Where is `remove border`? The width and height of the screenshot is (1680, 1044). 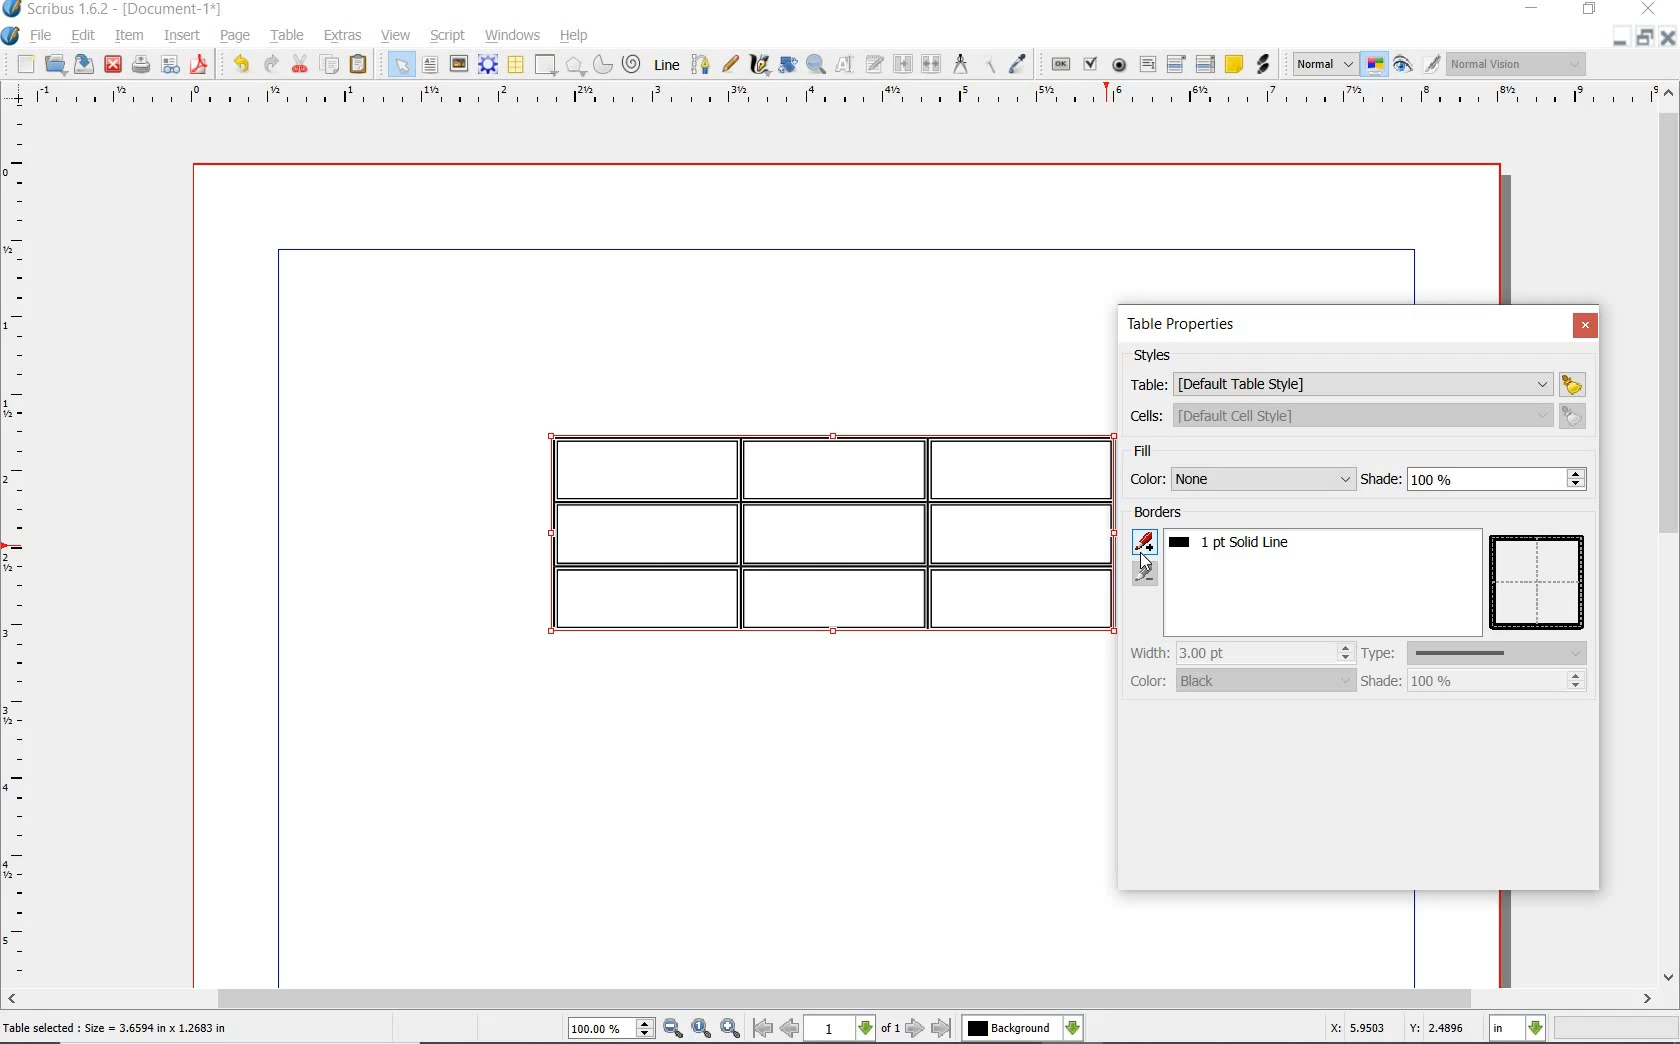
remove border is located at coordinates (1147, 574).